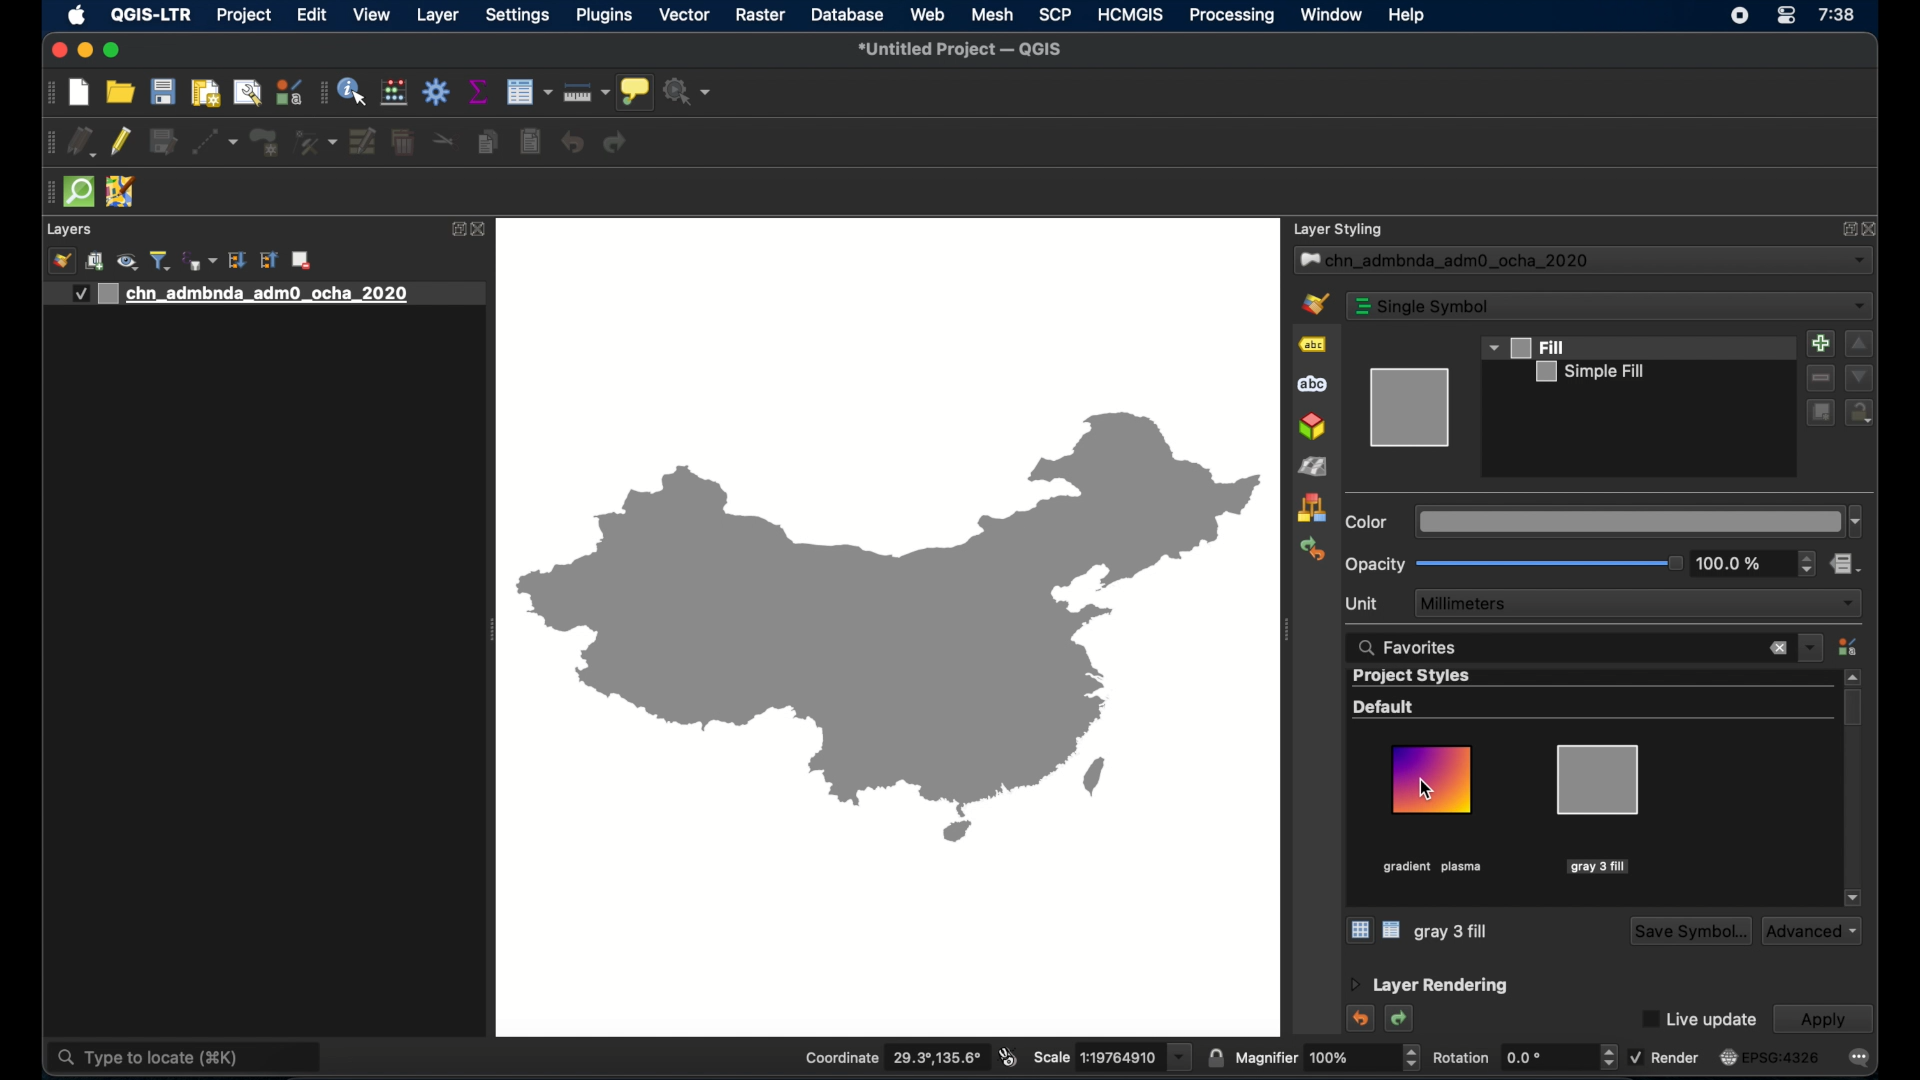  What do you see at coordinates (269, 260) in the screenshot?
I see `collapse all` at bounding box center [269, 260].